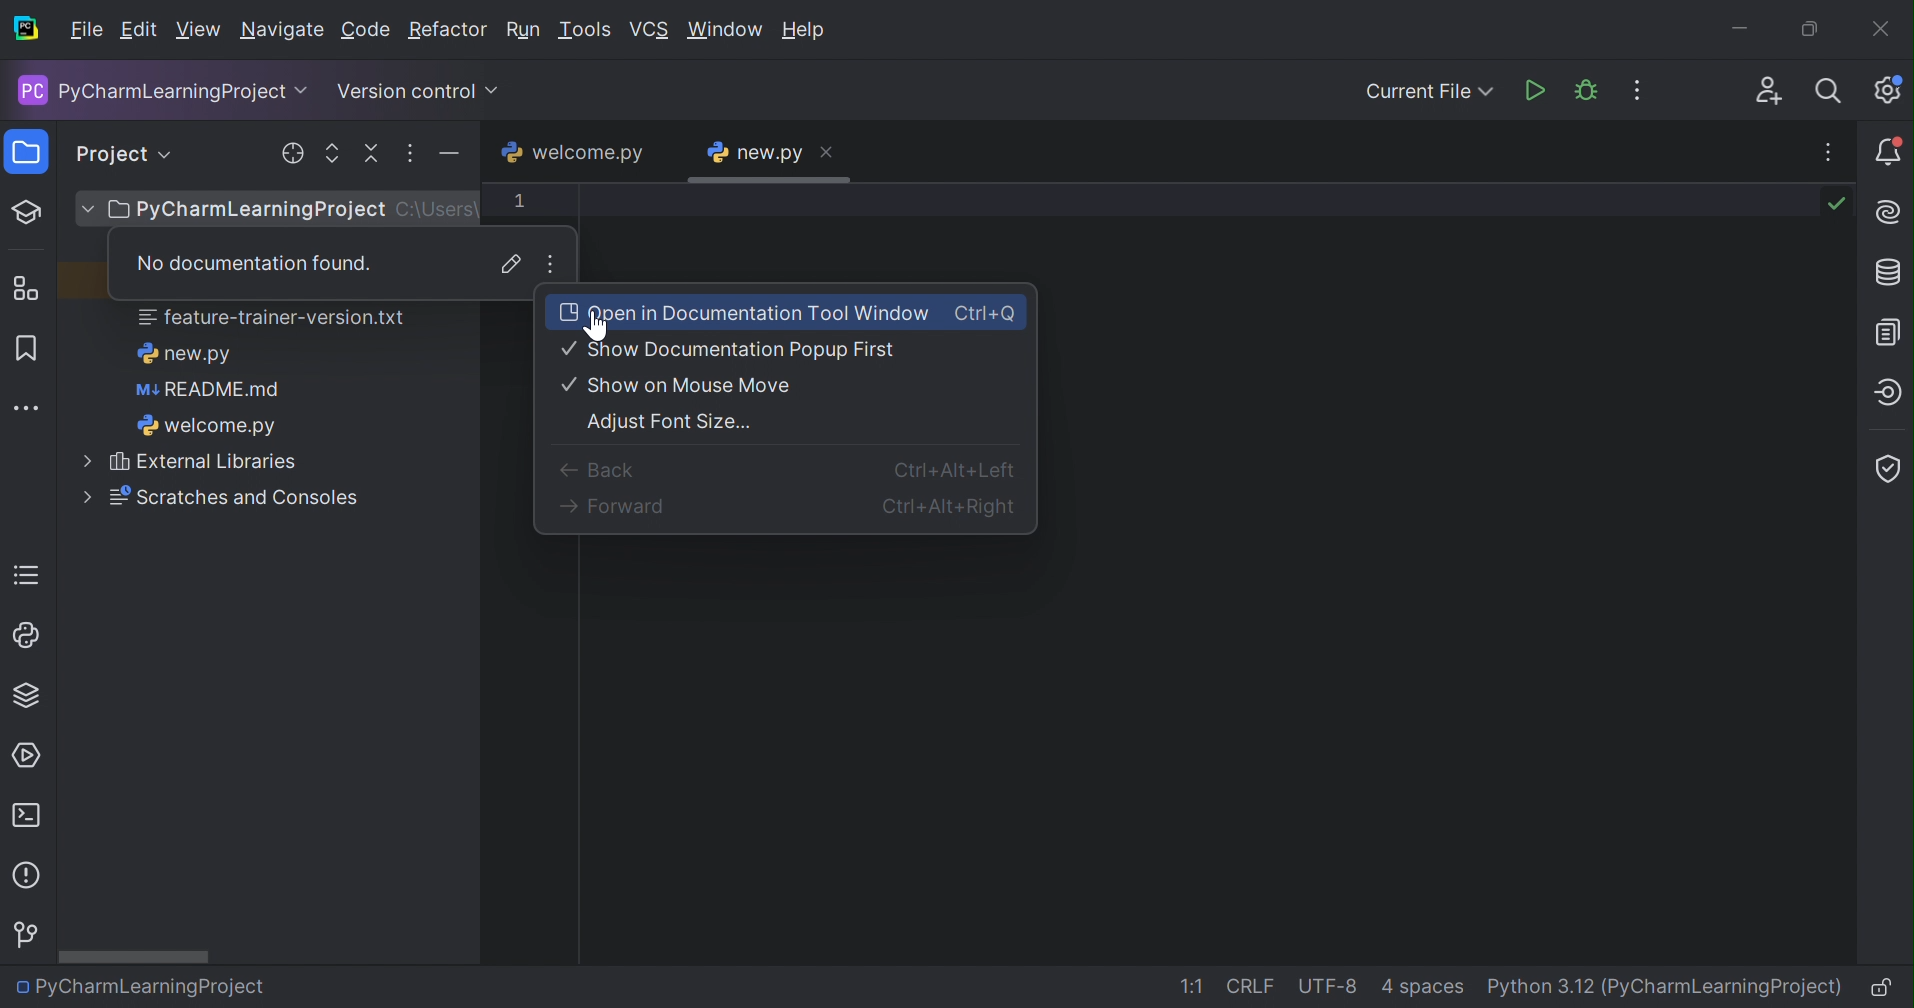  What do you see at coordinates (957, 470) in the screenshot?
I see `Ctrl+Alt+Left` at bounding box center [957, 470].